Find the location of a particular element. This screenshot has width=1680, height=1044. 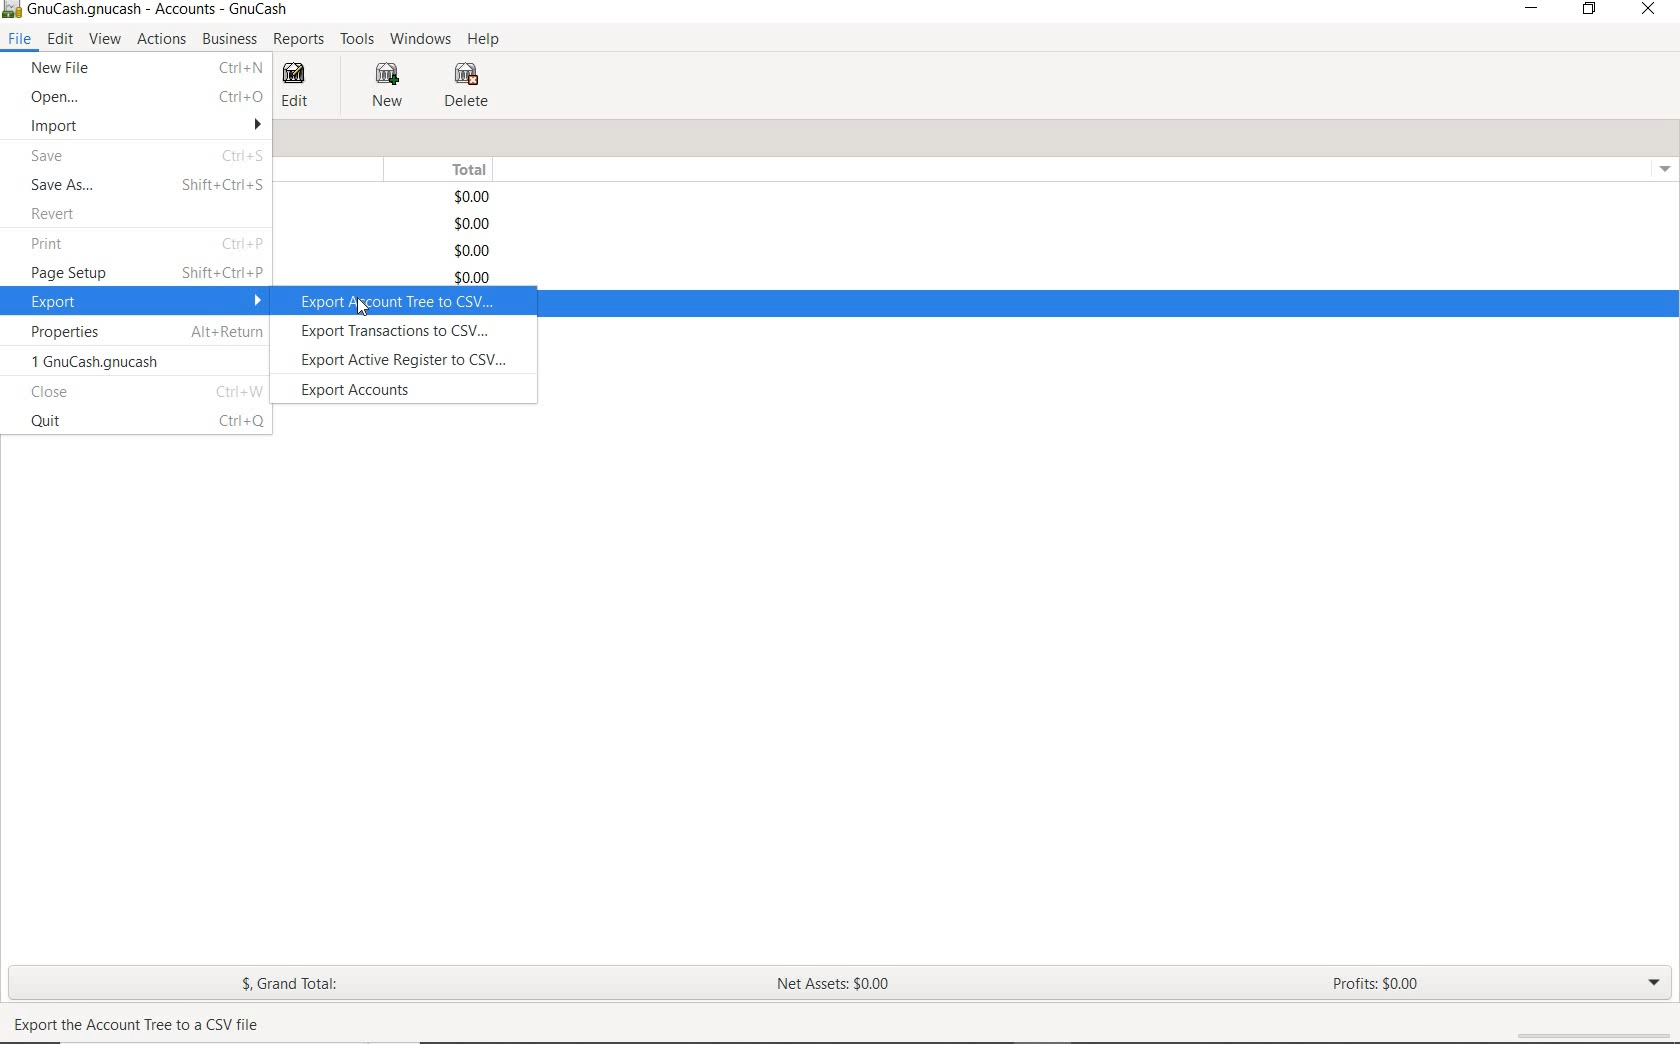

CLOSE is located at coordinates (1649, 10).